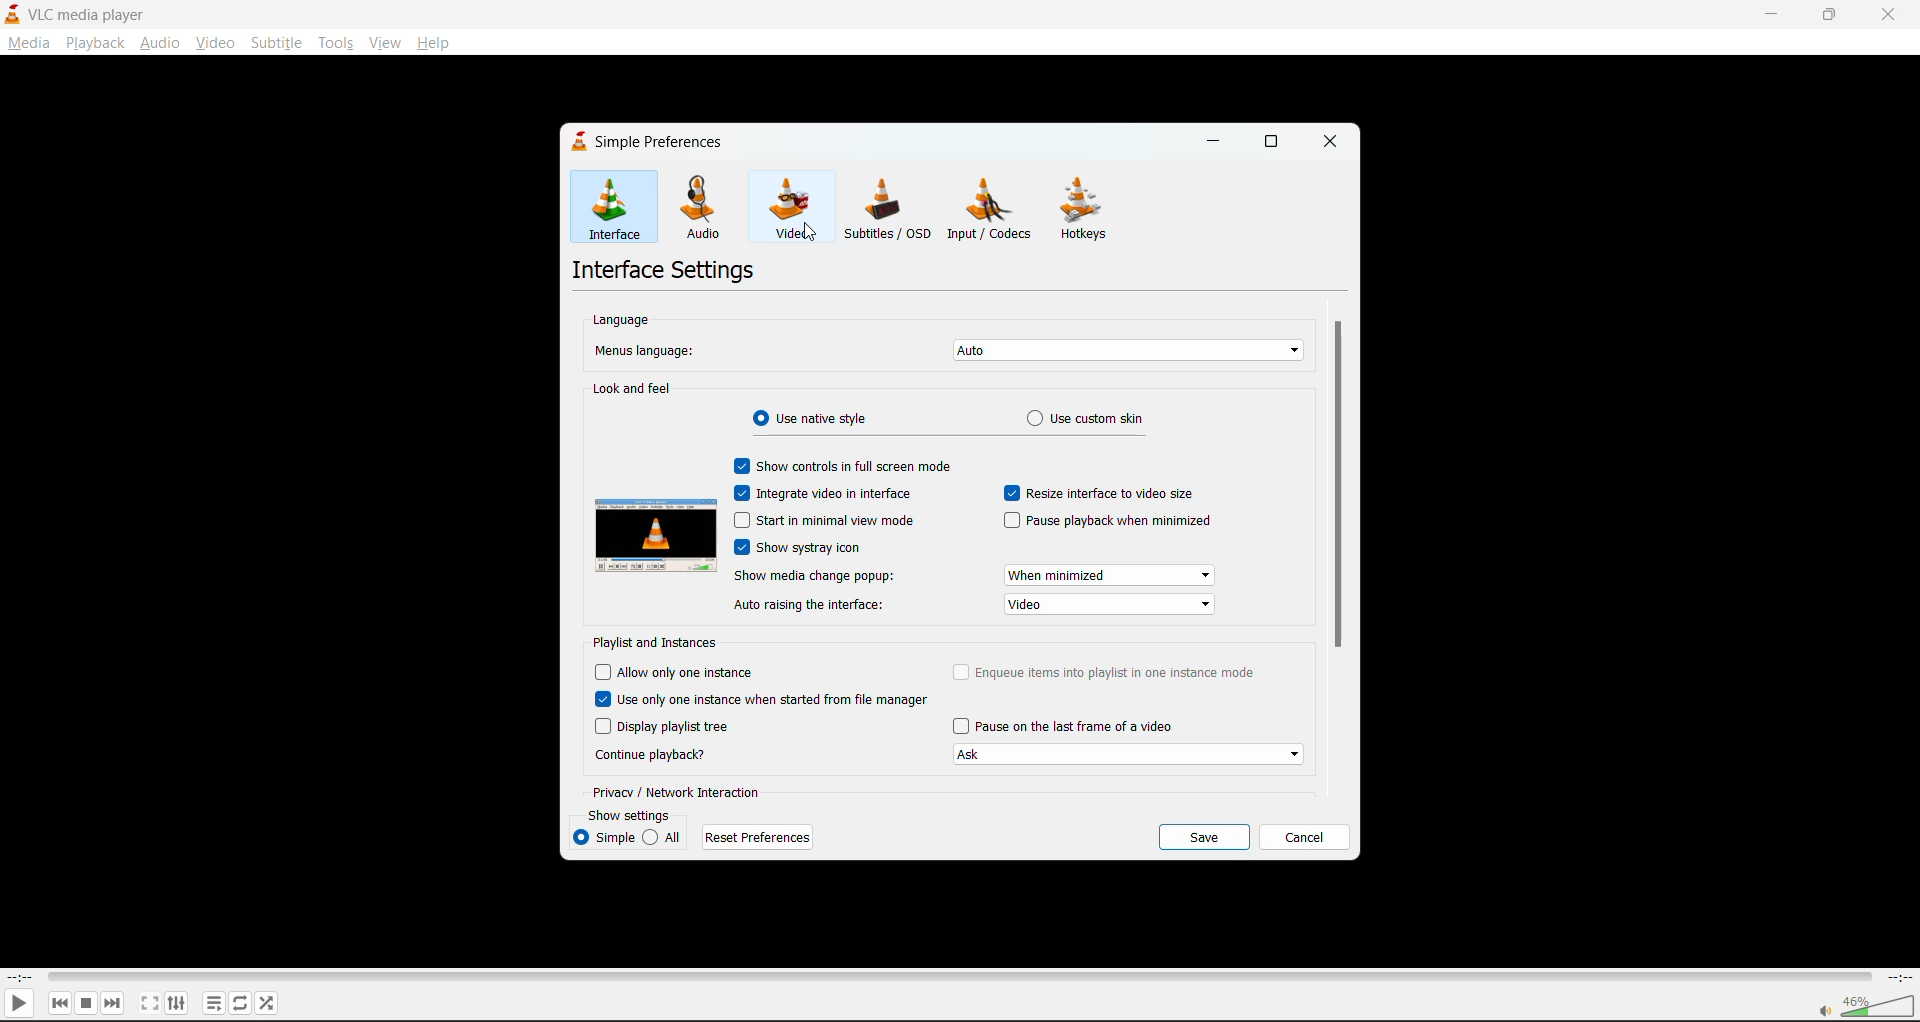  Describe the element at coordinates (431, 44) in the screenshot. I see `help` at that location.